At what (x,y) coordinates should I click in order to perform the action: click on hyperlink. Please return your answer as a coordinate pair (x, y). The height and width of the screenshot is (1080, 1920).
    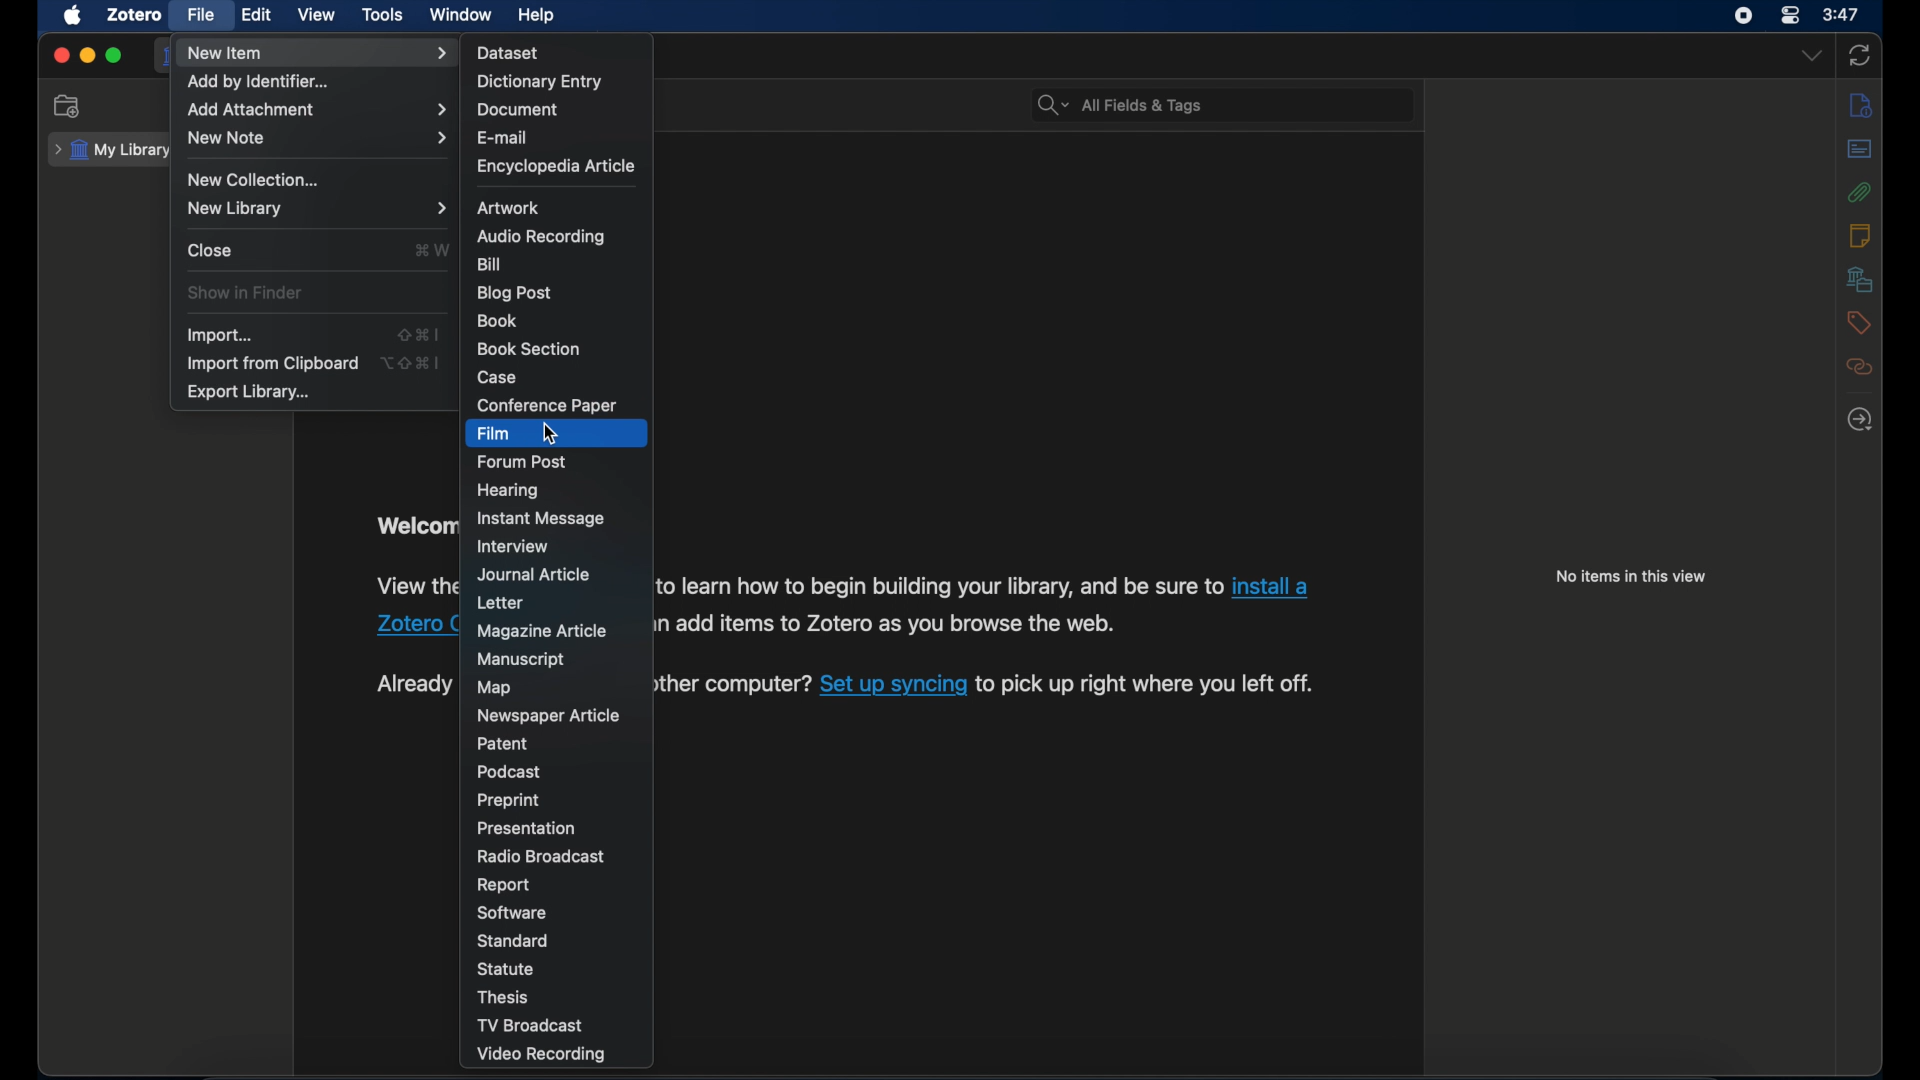
    Looking at the image, I should click on (892, 684).